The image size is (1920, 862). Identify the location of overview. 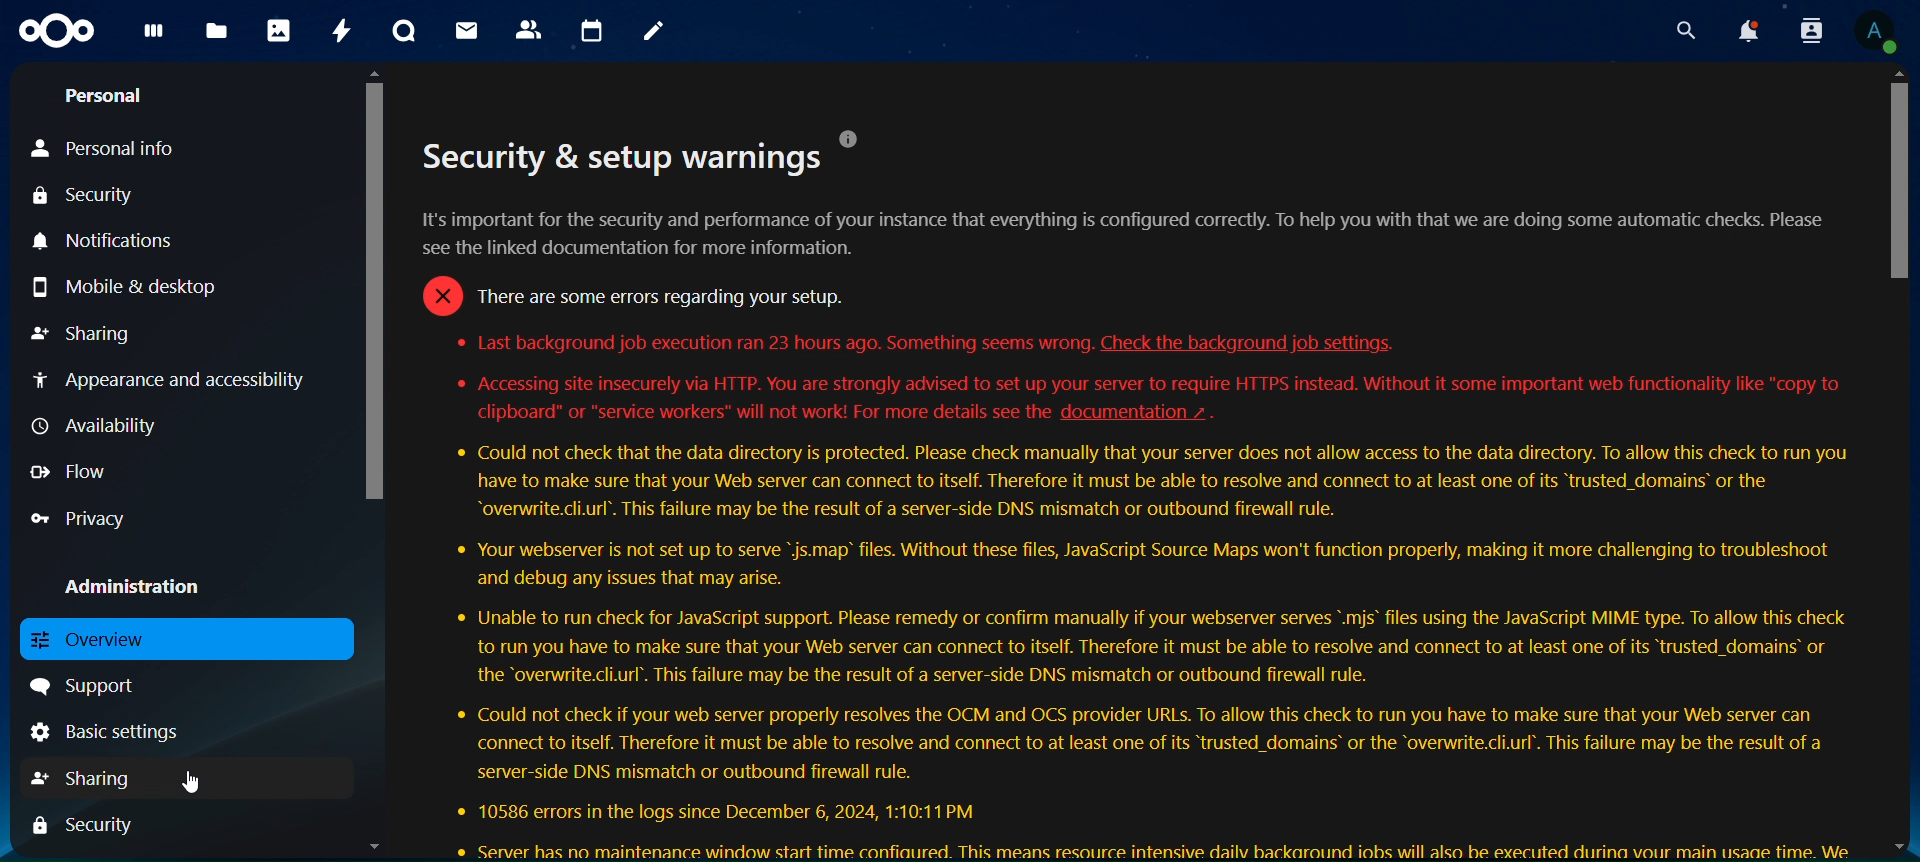
(104, 637).